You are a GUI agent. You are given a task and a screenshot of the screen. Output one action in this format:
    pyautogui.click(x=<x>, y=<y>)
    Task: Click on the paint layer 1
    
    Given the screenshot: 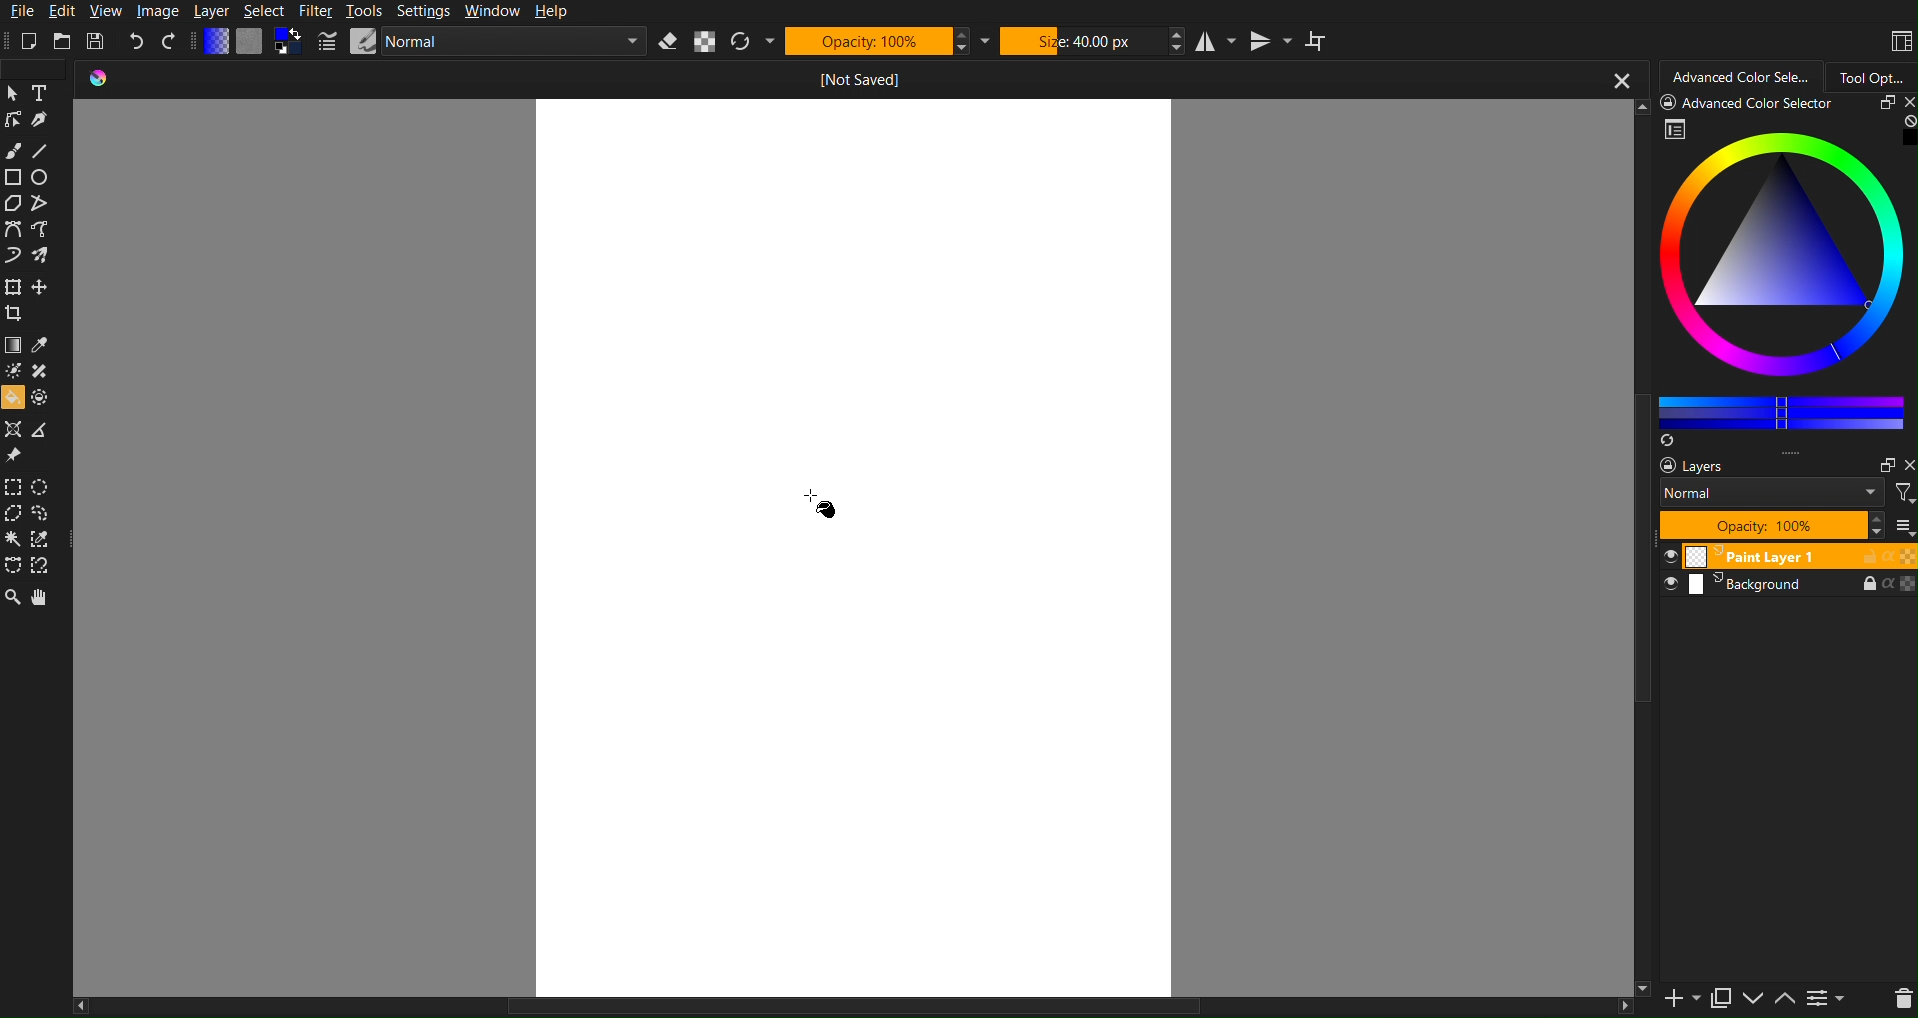 What is the action you would take?
    pyautogui.click(x=1744, y=558)
    